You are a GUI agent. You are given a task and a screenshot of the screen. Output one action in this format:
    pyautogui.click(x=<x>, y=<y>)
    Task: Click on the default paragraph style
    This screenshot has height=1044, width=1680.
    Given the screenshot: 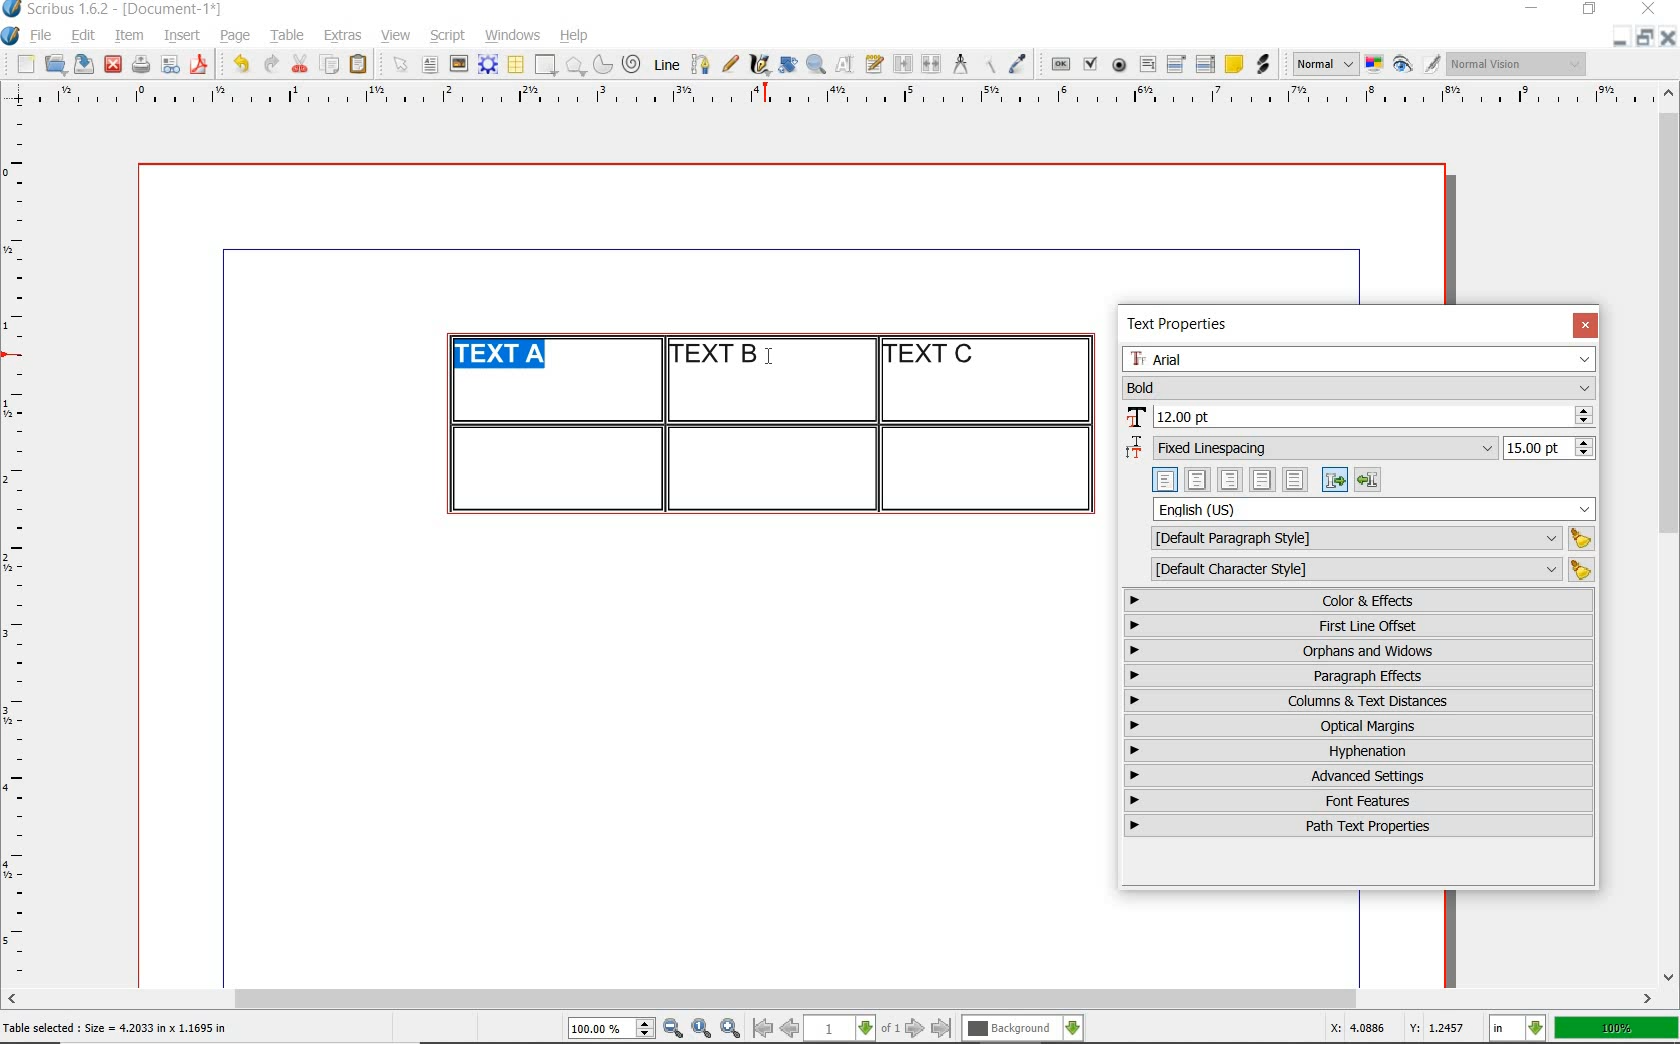 What is the action you would take?
    pyautogui.click(x=1368, y=539)
    